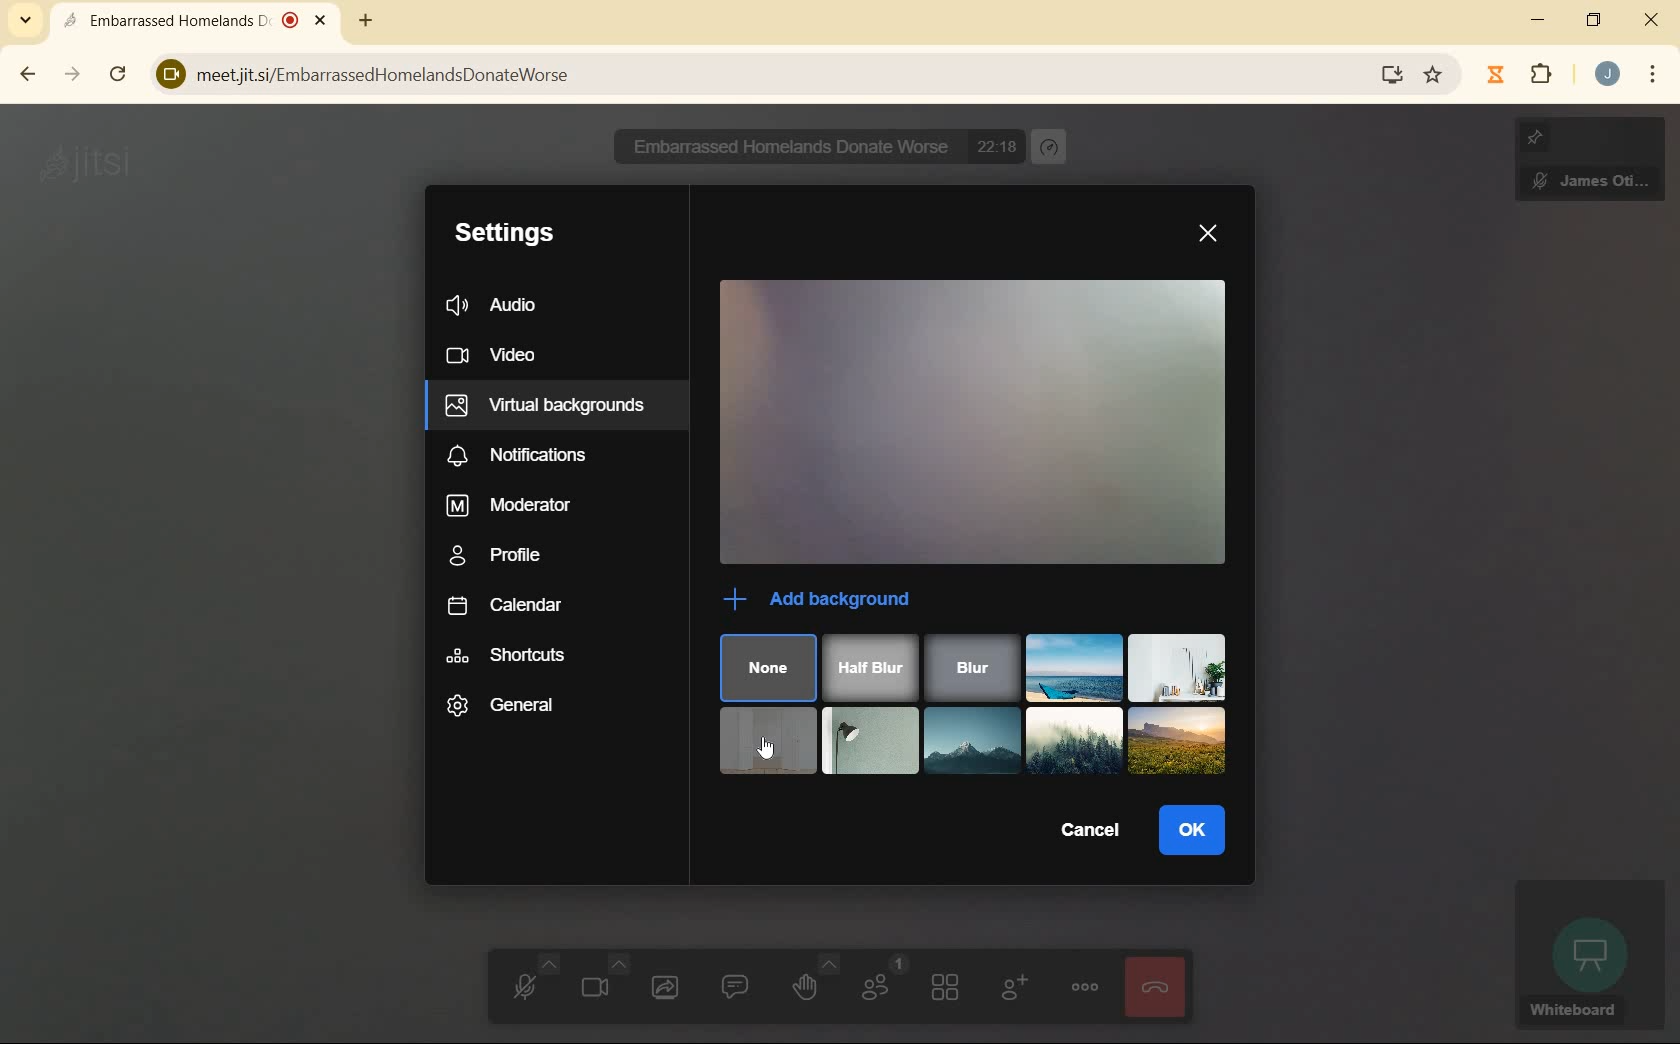 Image resolution: width=1680 pixels, height=1044 pixels. Describe the element at coordinates (826, 598) in the screenshot. I see `add background` at that location.